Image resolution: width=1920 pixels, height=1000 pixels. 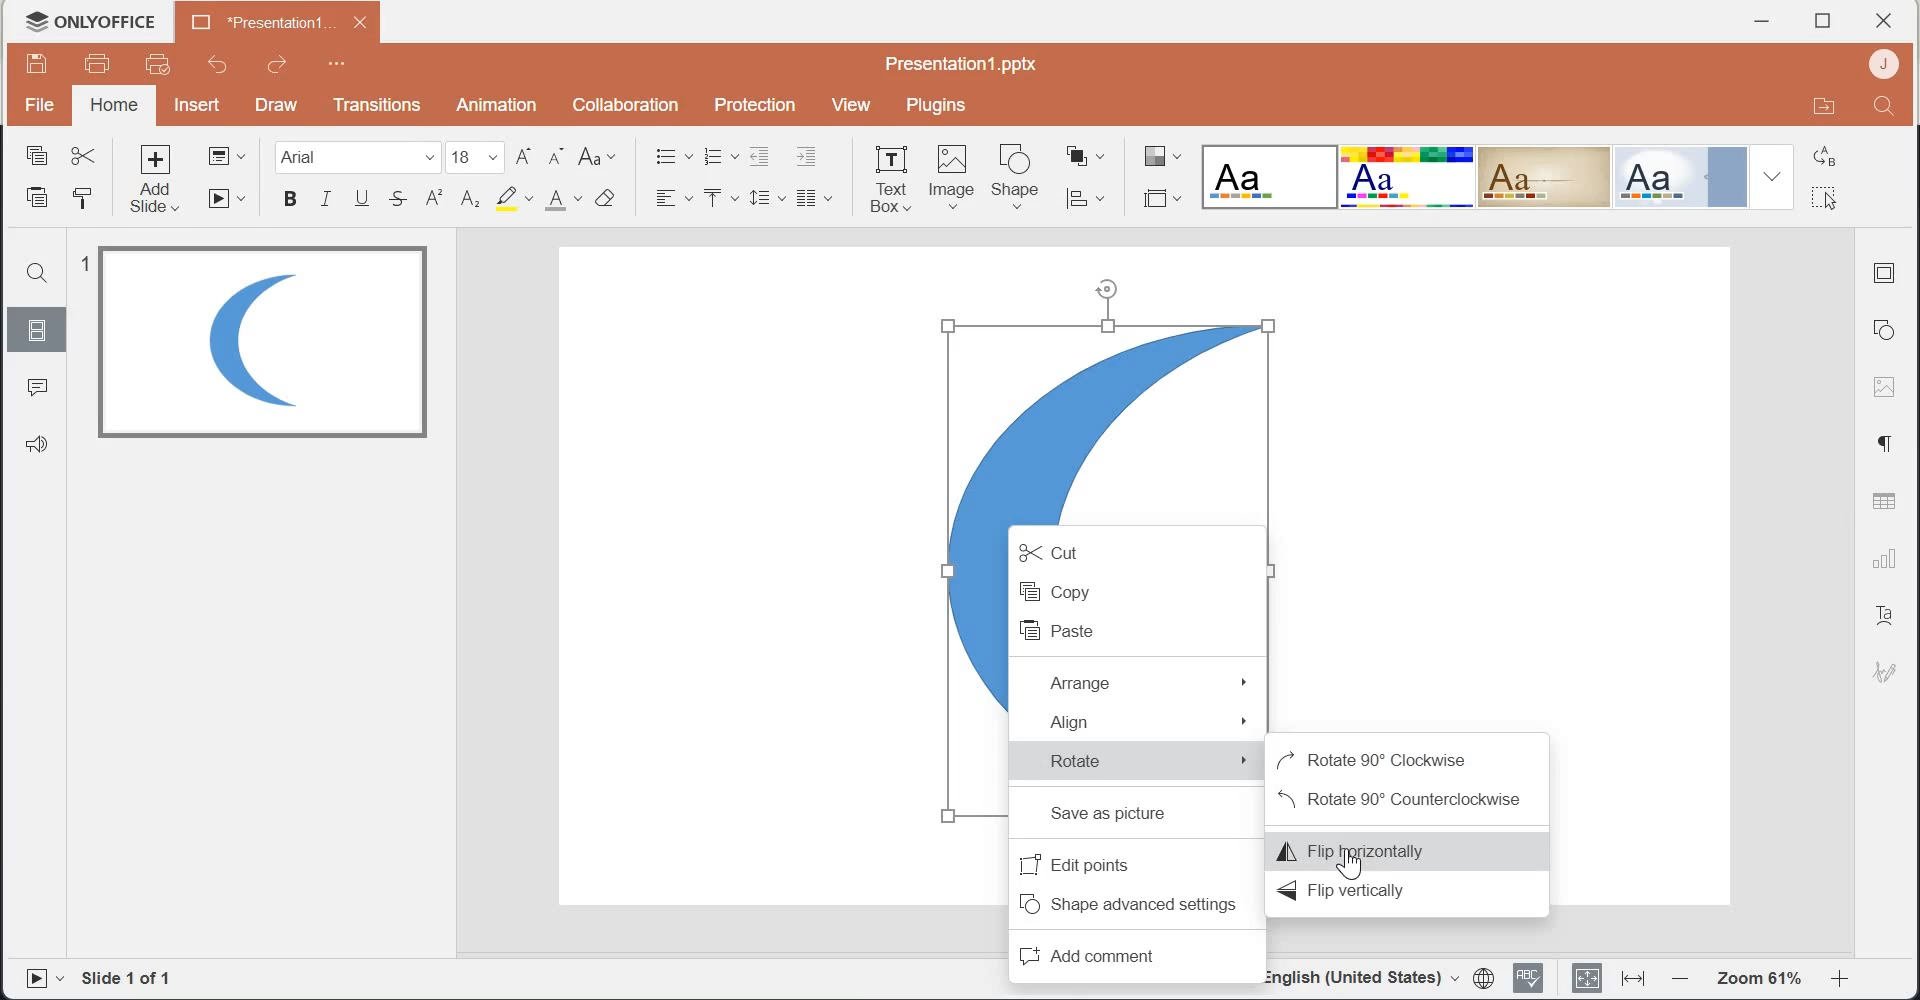 What do you see at coordinates (37, 197) in the screenshot?
I see `Paste` at bounding box center [37, 197].